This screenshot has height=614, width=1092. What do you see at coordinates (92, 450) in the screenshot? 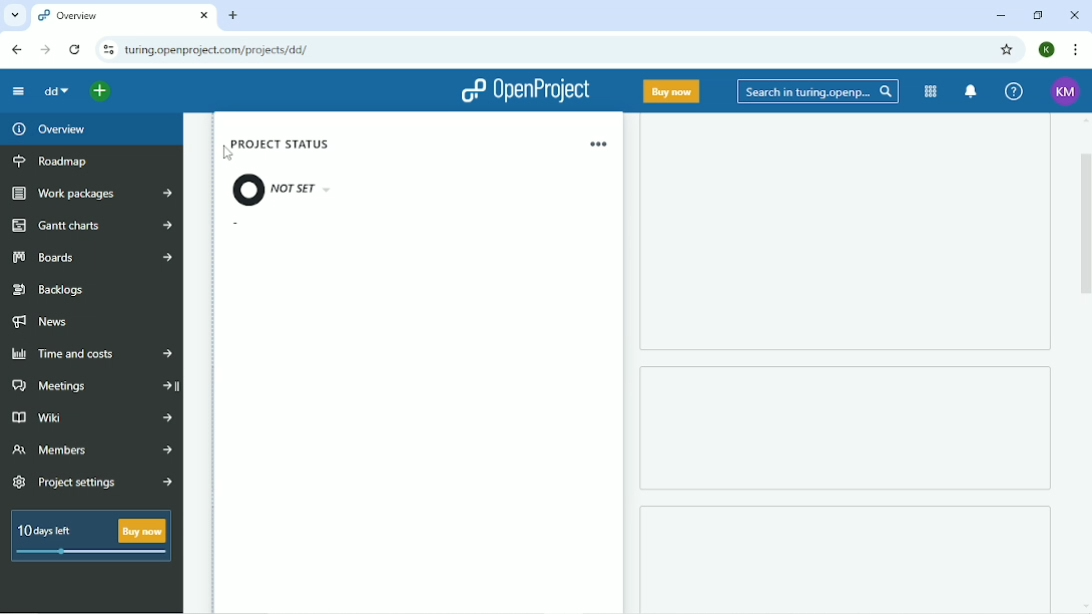
I see `Members` at bounding box center [92, 450].